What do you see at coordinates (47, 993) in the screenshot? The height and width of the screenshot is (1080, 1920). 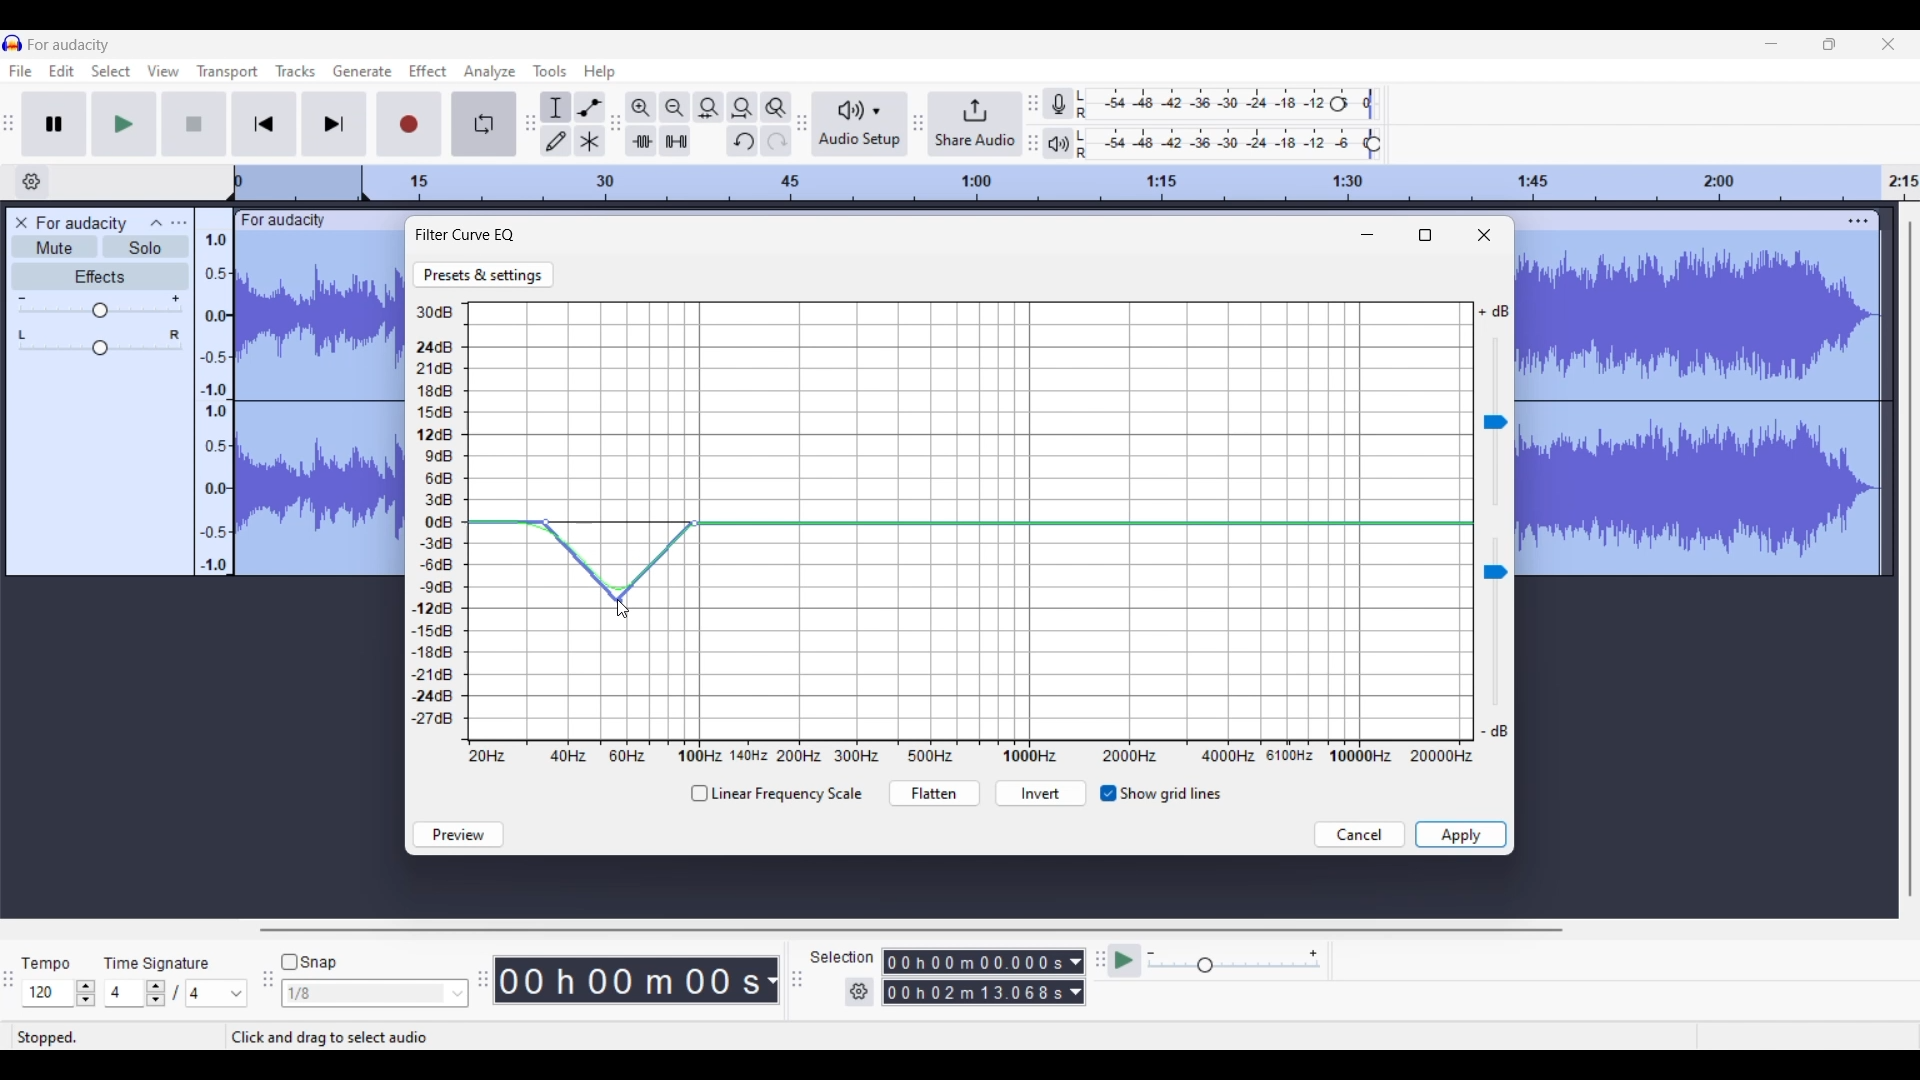 I see `Type in tempo` at bounding box center [47, 993].